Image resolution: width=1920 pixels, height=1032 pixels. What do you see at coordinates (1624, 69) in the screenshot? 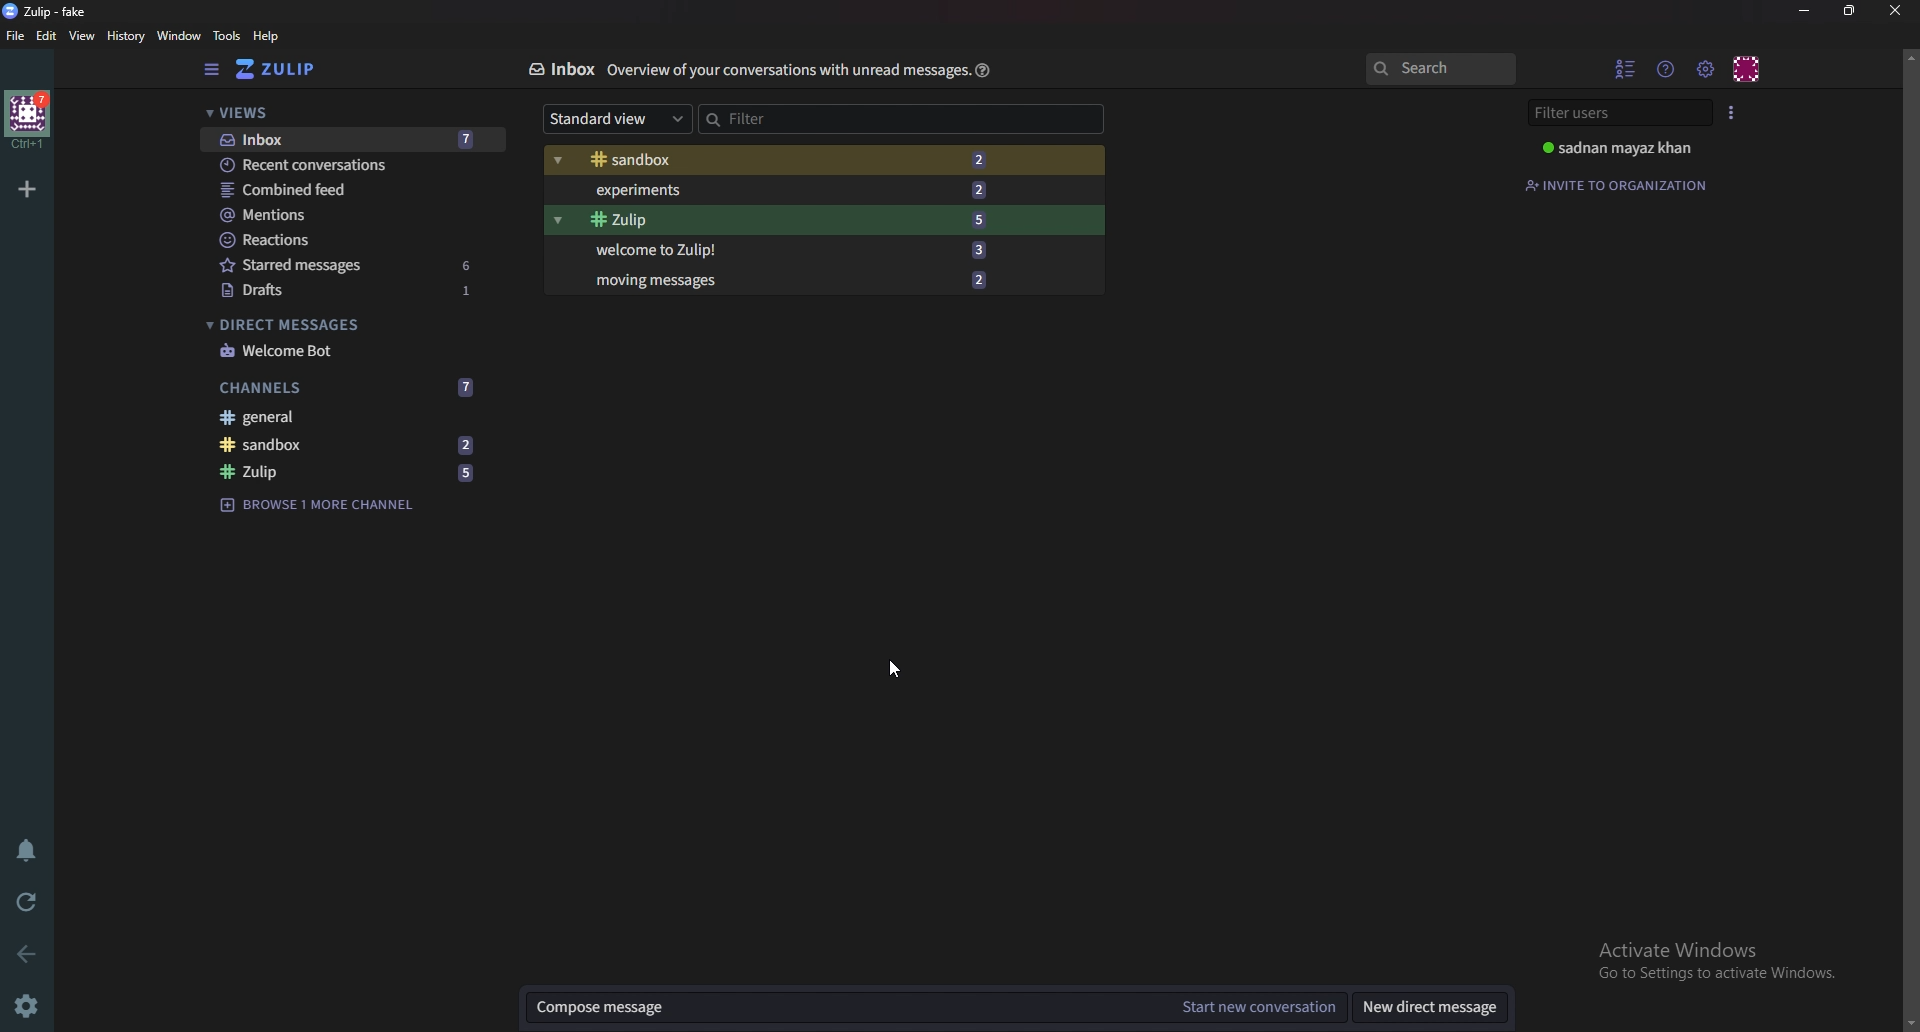
I see `Hide user list` at bounding box center [1624, 69].